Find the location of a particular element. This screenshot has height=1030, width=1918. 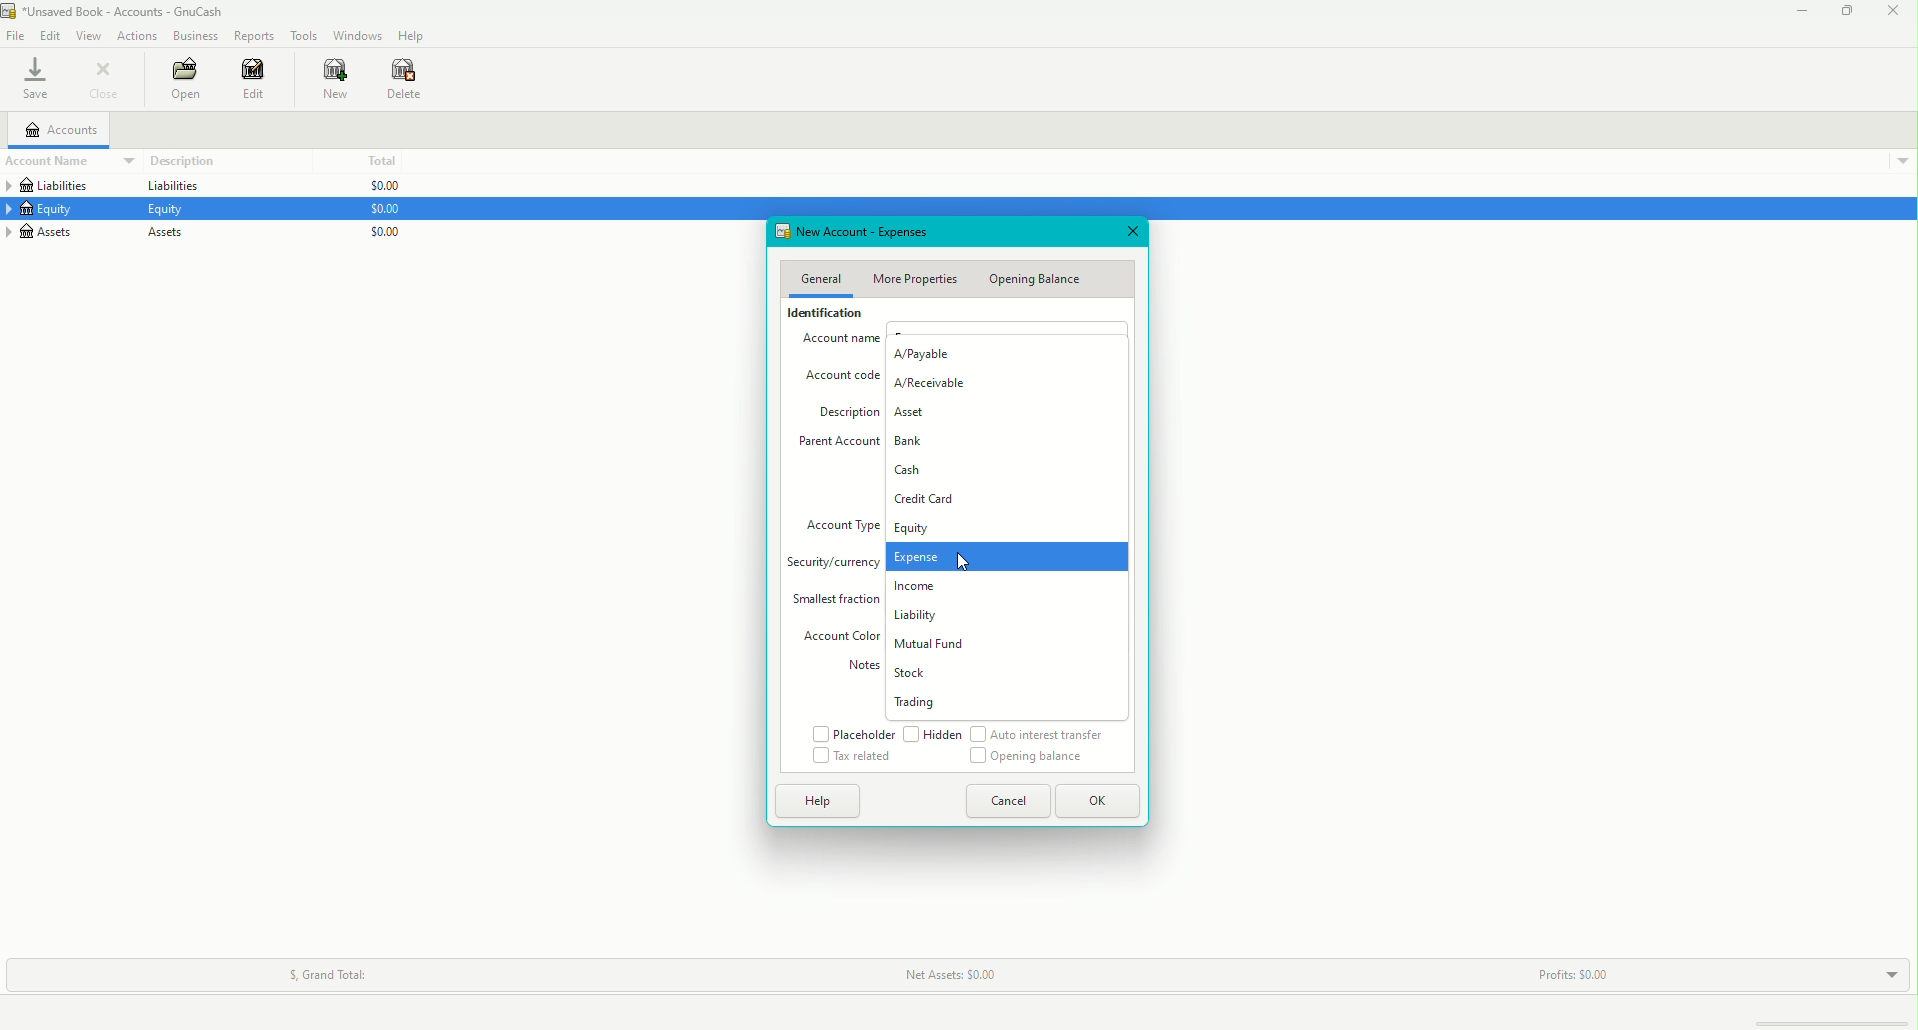

Cancel is located at coordinates (1013, 804).